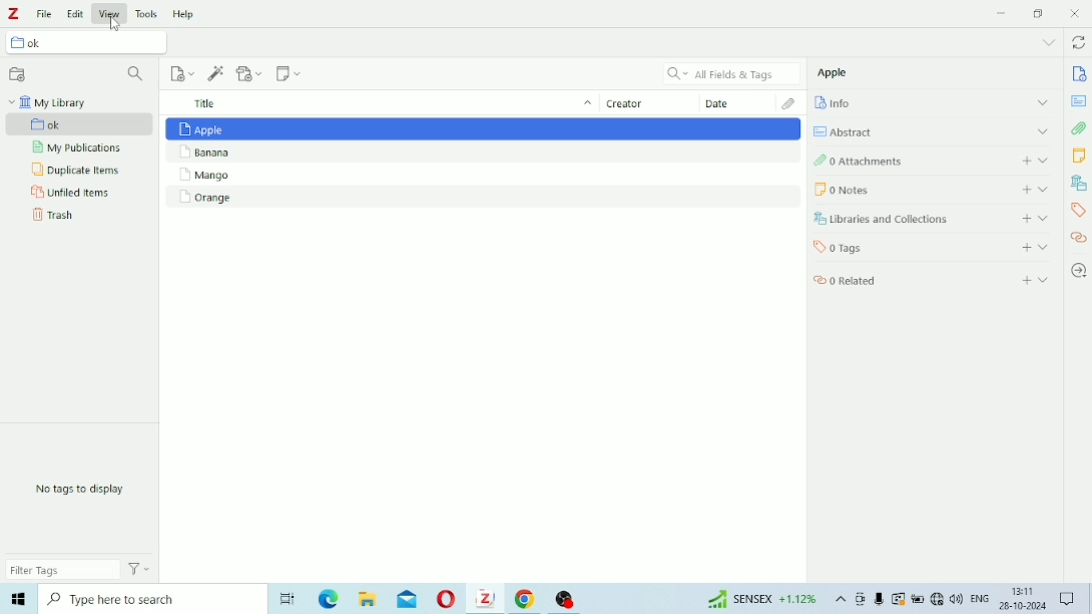 This screenshot has height=614, width=1092. I want to click on Related, so click(1079, 241).